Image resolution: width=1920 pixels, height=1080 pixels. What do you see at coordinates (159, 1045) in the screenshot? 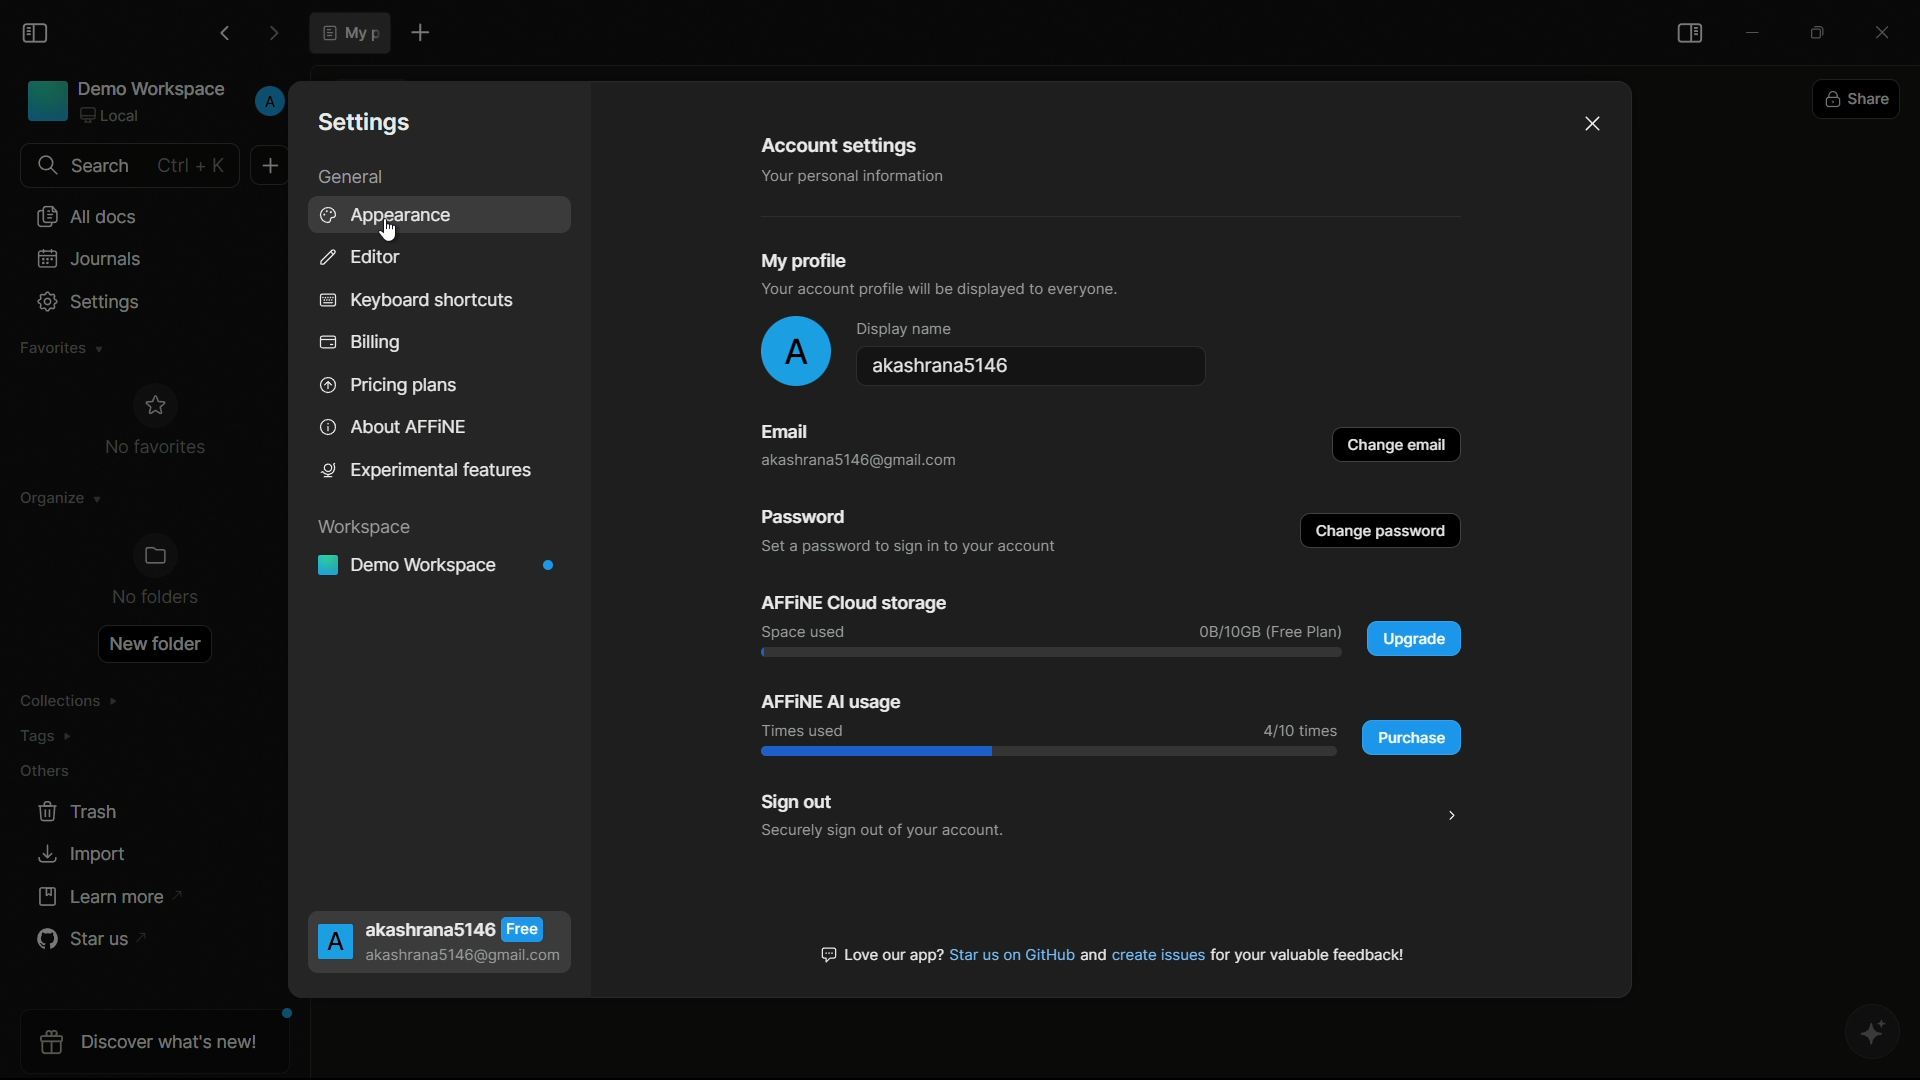
I see `Discover What's new` at bounding box center [159, 1045].